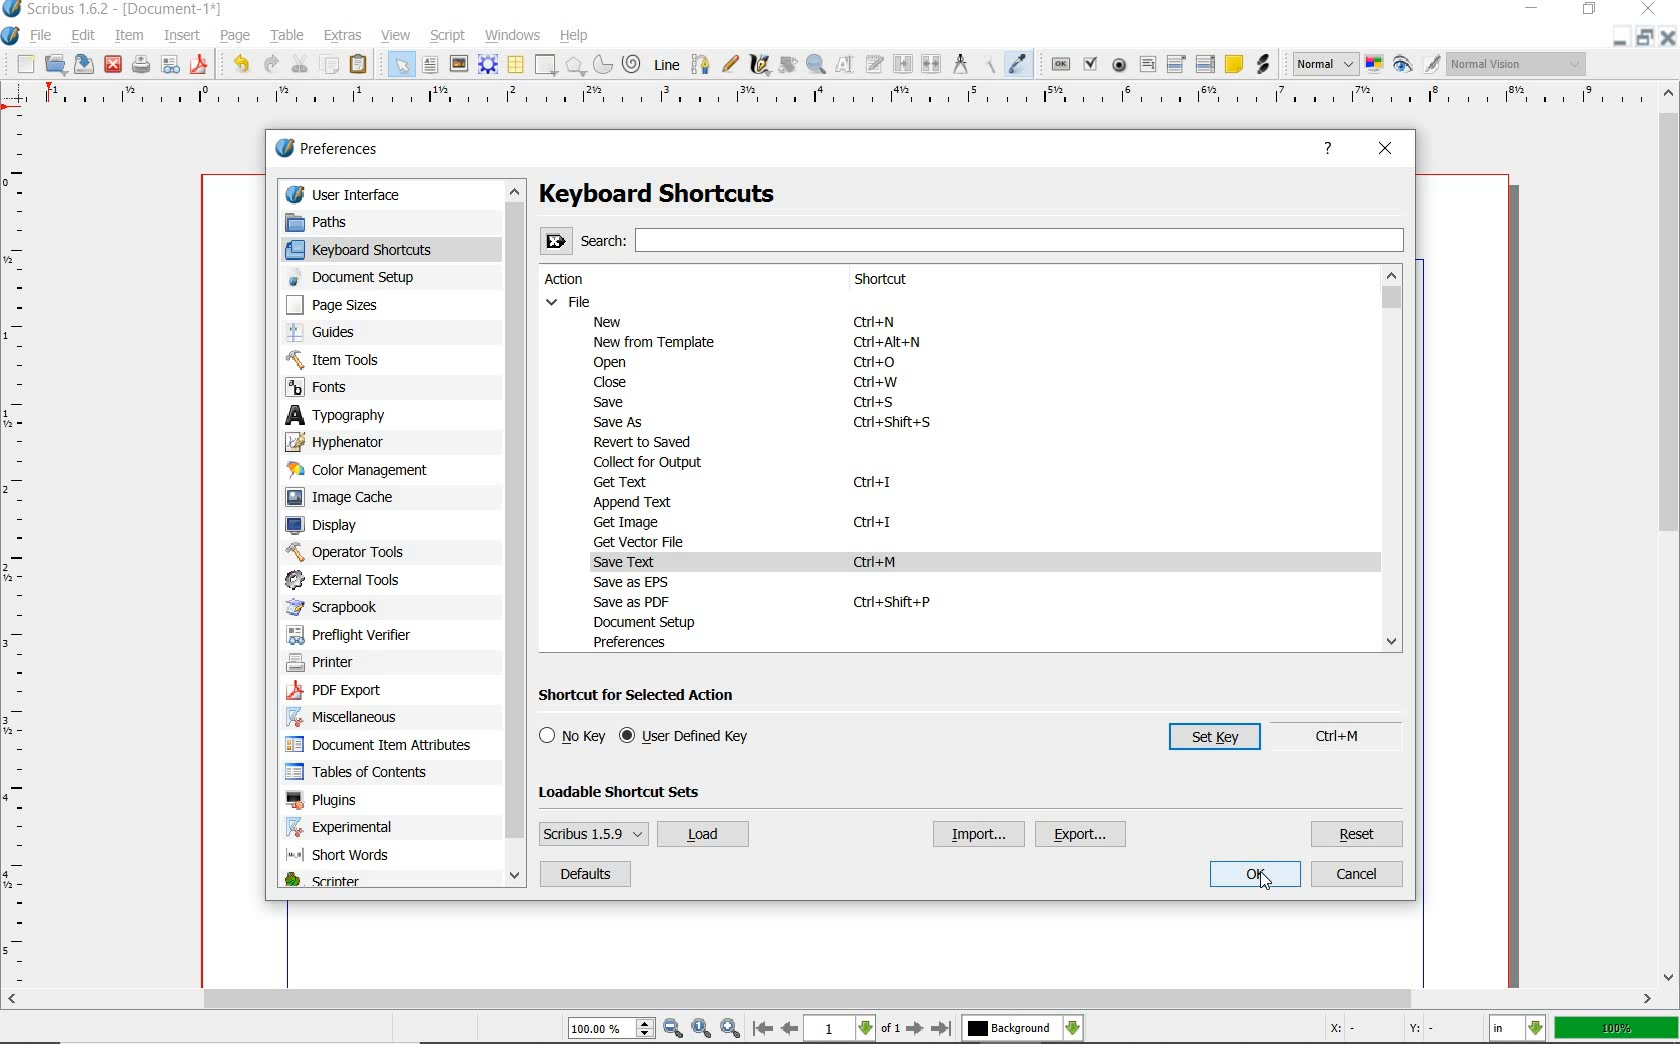 This screenshot has width=1680, height=1044. What do you see at coordinates (81, 64) in the screenshot?
I see `save` at bounding box center [81, 64].